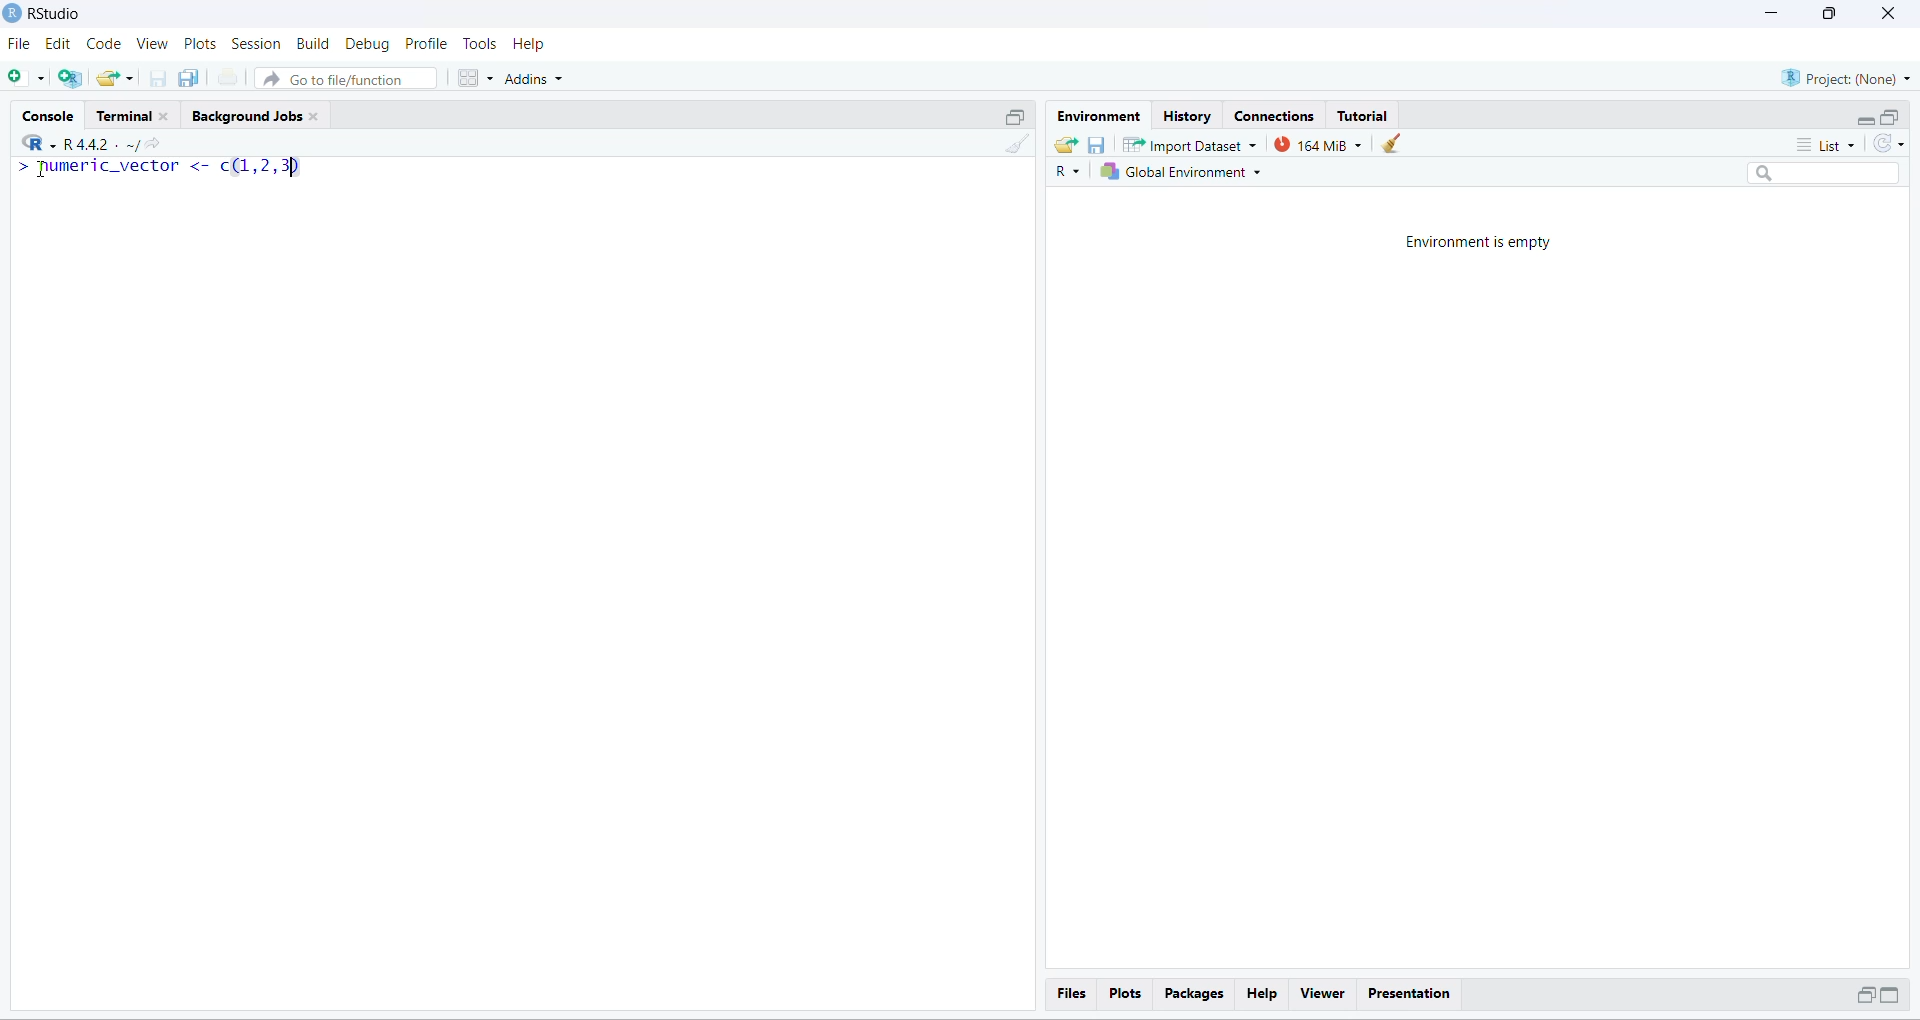  What do you see at coordinates (1072, 993) in the screenshot?
I see `Files` at bounding box center [1072, 993].